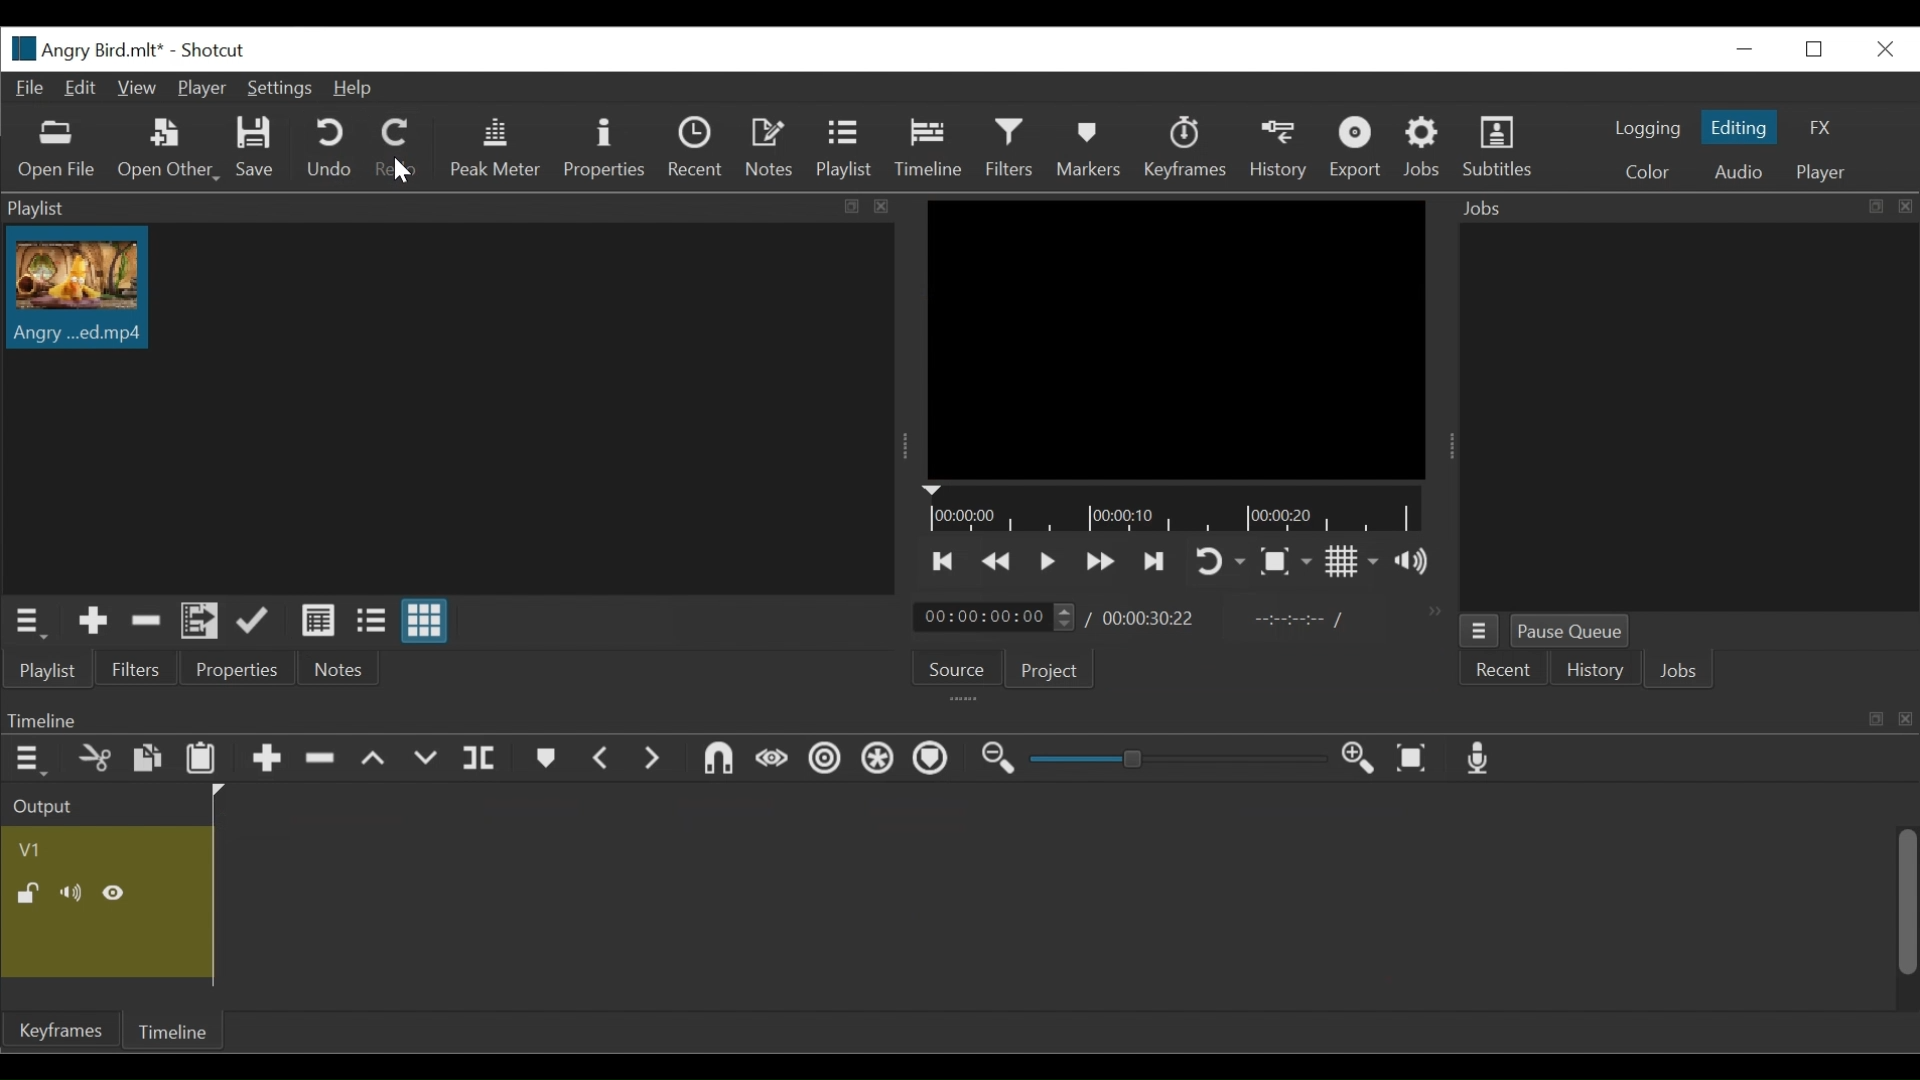  I want to click on Record audio, so click(1480, 759).